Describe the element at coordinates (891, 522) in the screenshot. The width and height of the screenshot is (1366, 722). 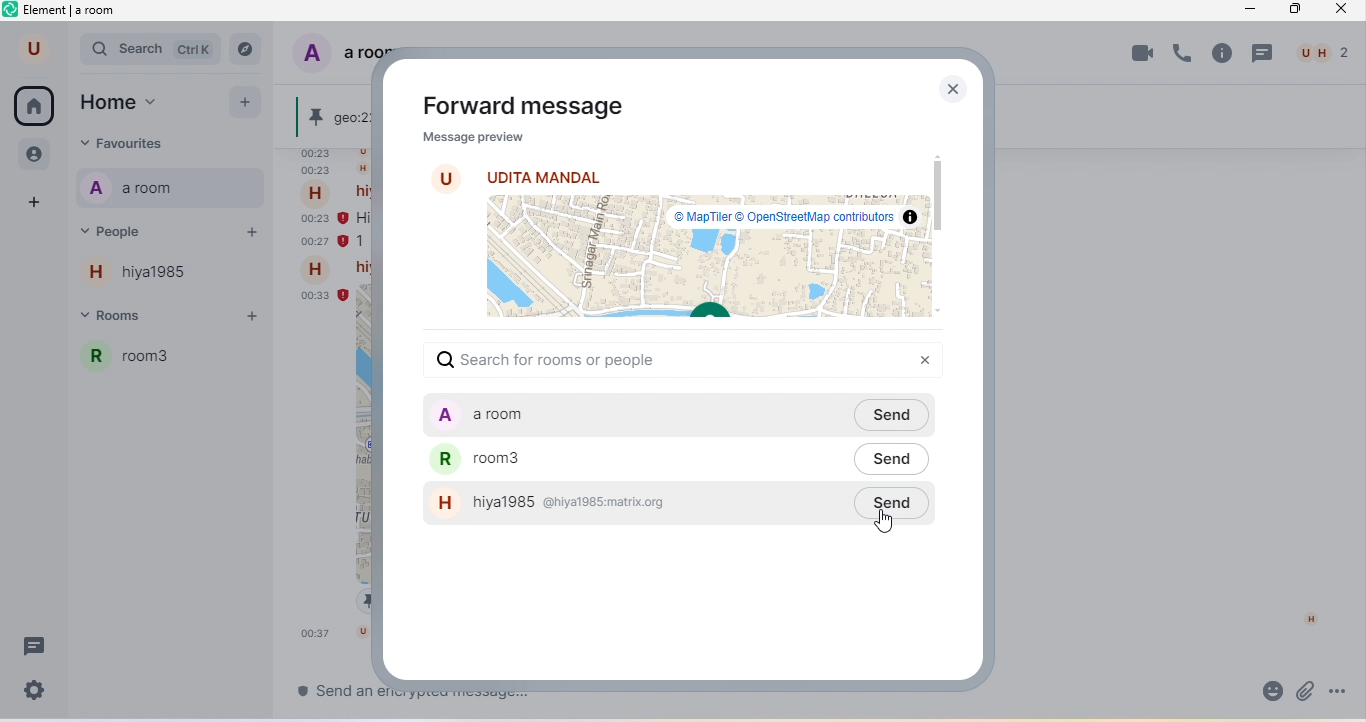
I see `cursor movement` at that location.